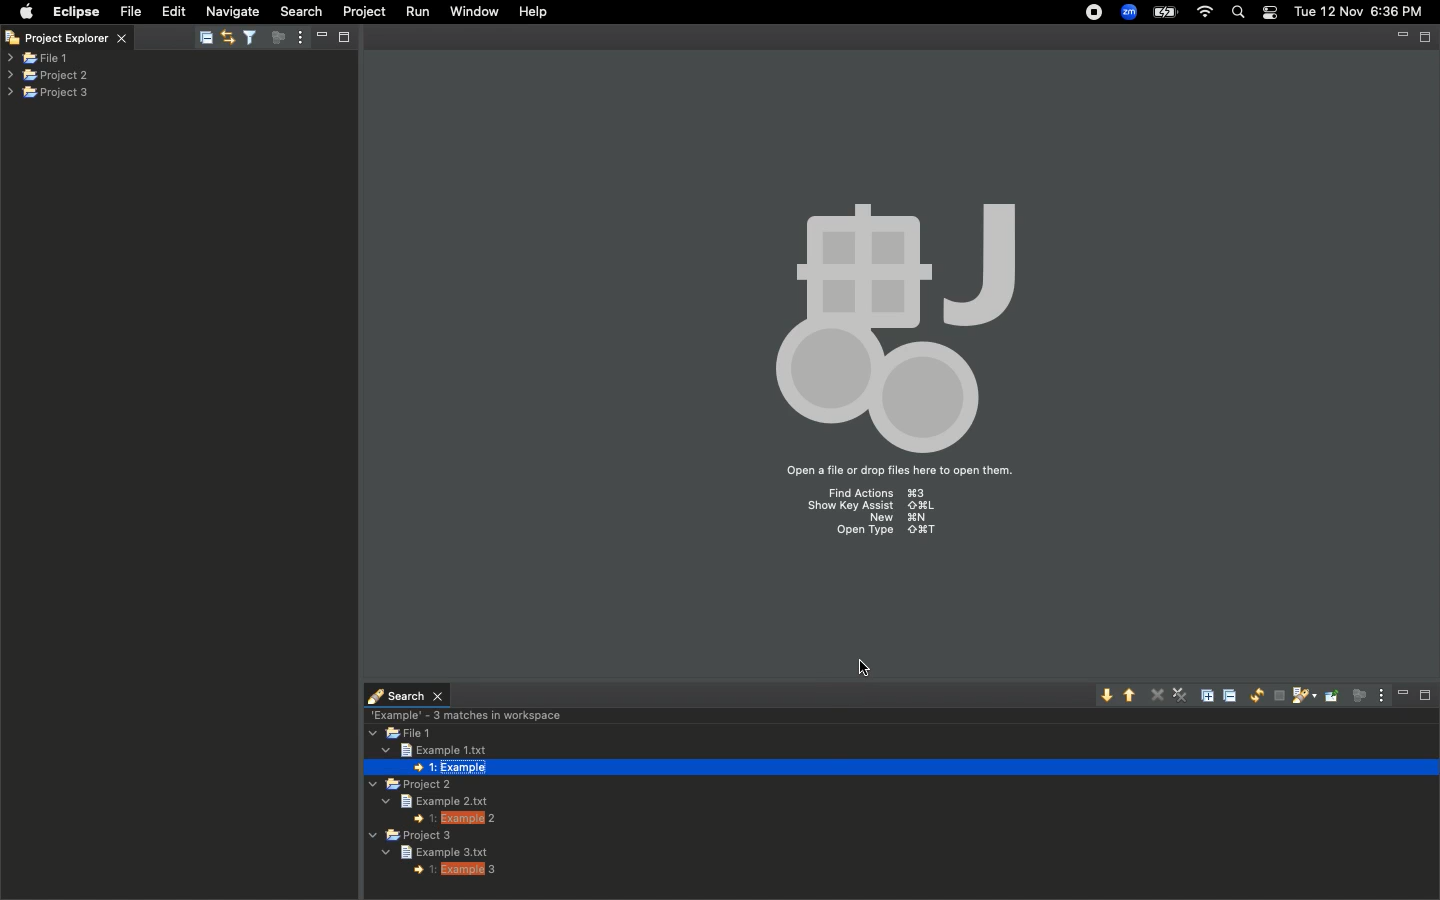 This screenshot has height=900, width=1440. Describe the element at coordinates (1239, 14) in the screenshot. I see `Search` at that location.